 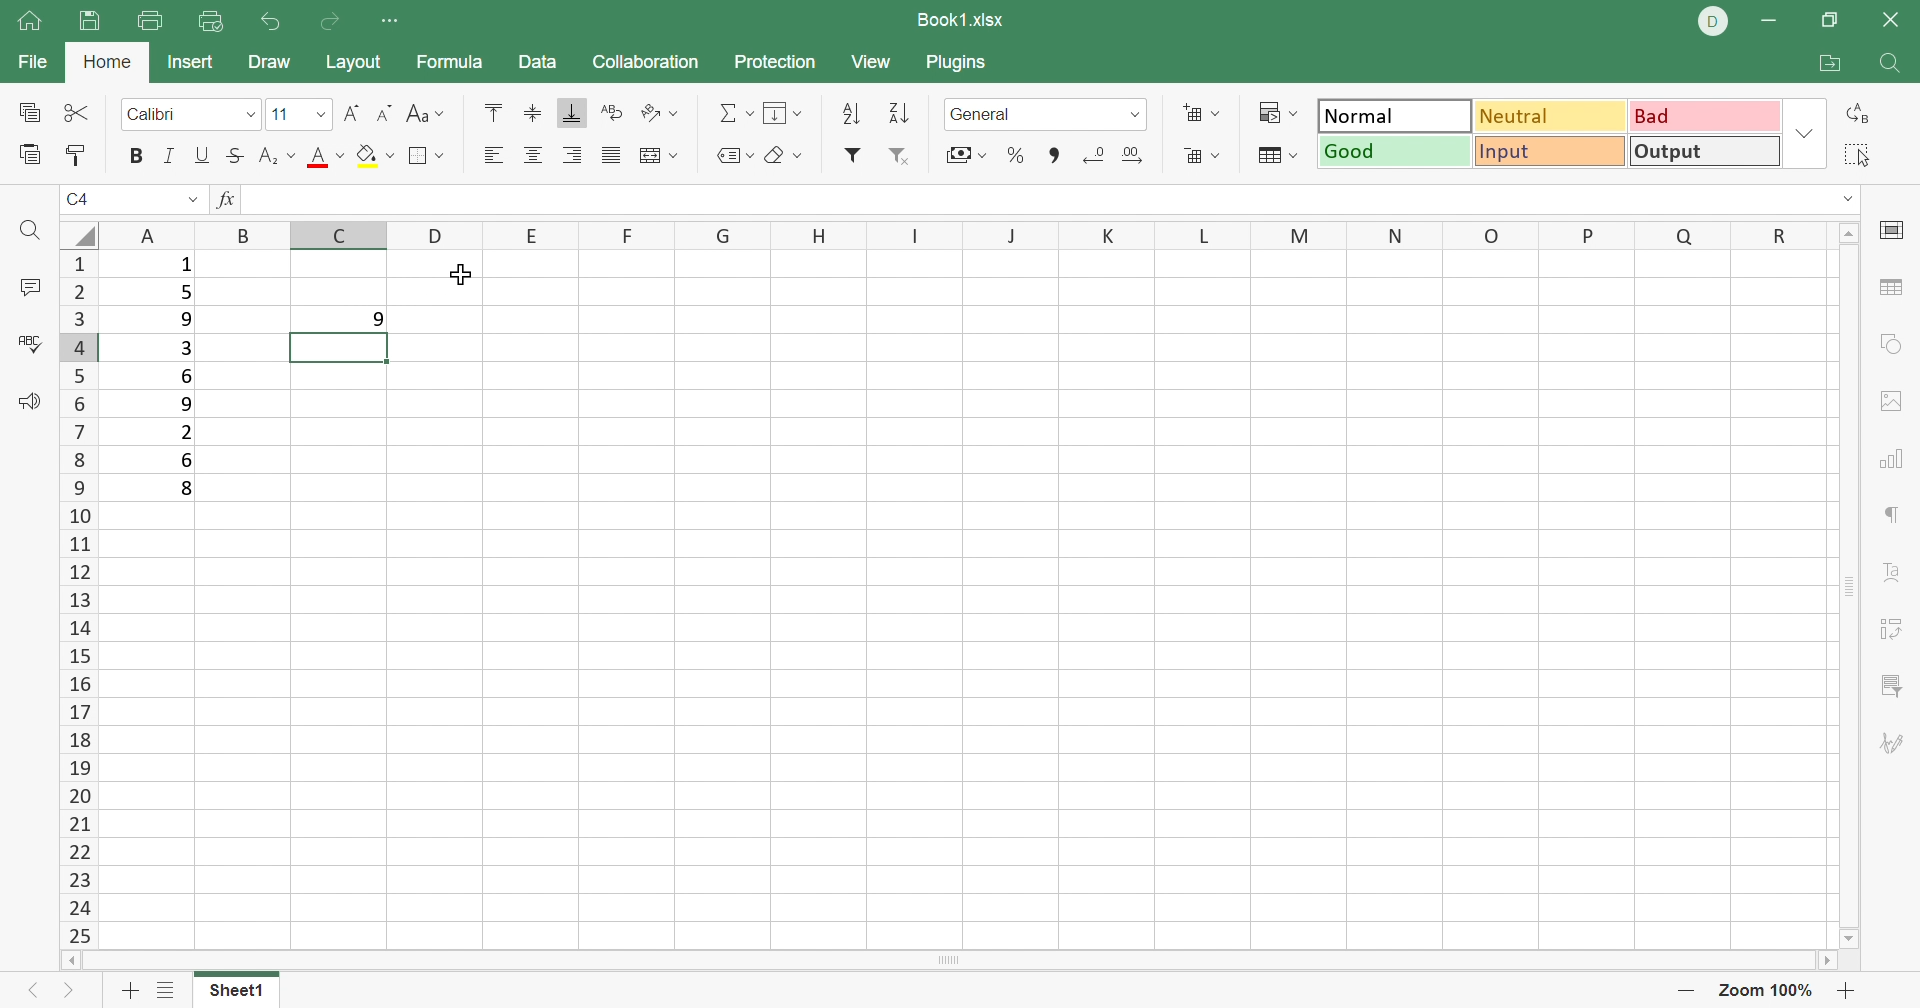 I want to click on Format table as template, so click(x=1276, y=158).